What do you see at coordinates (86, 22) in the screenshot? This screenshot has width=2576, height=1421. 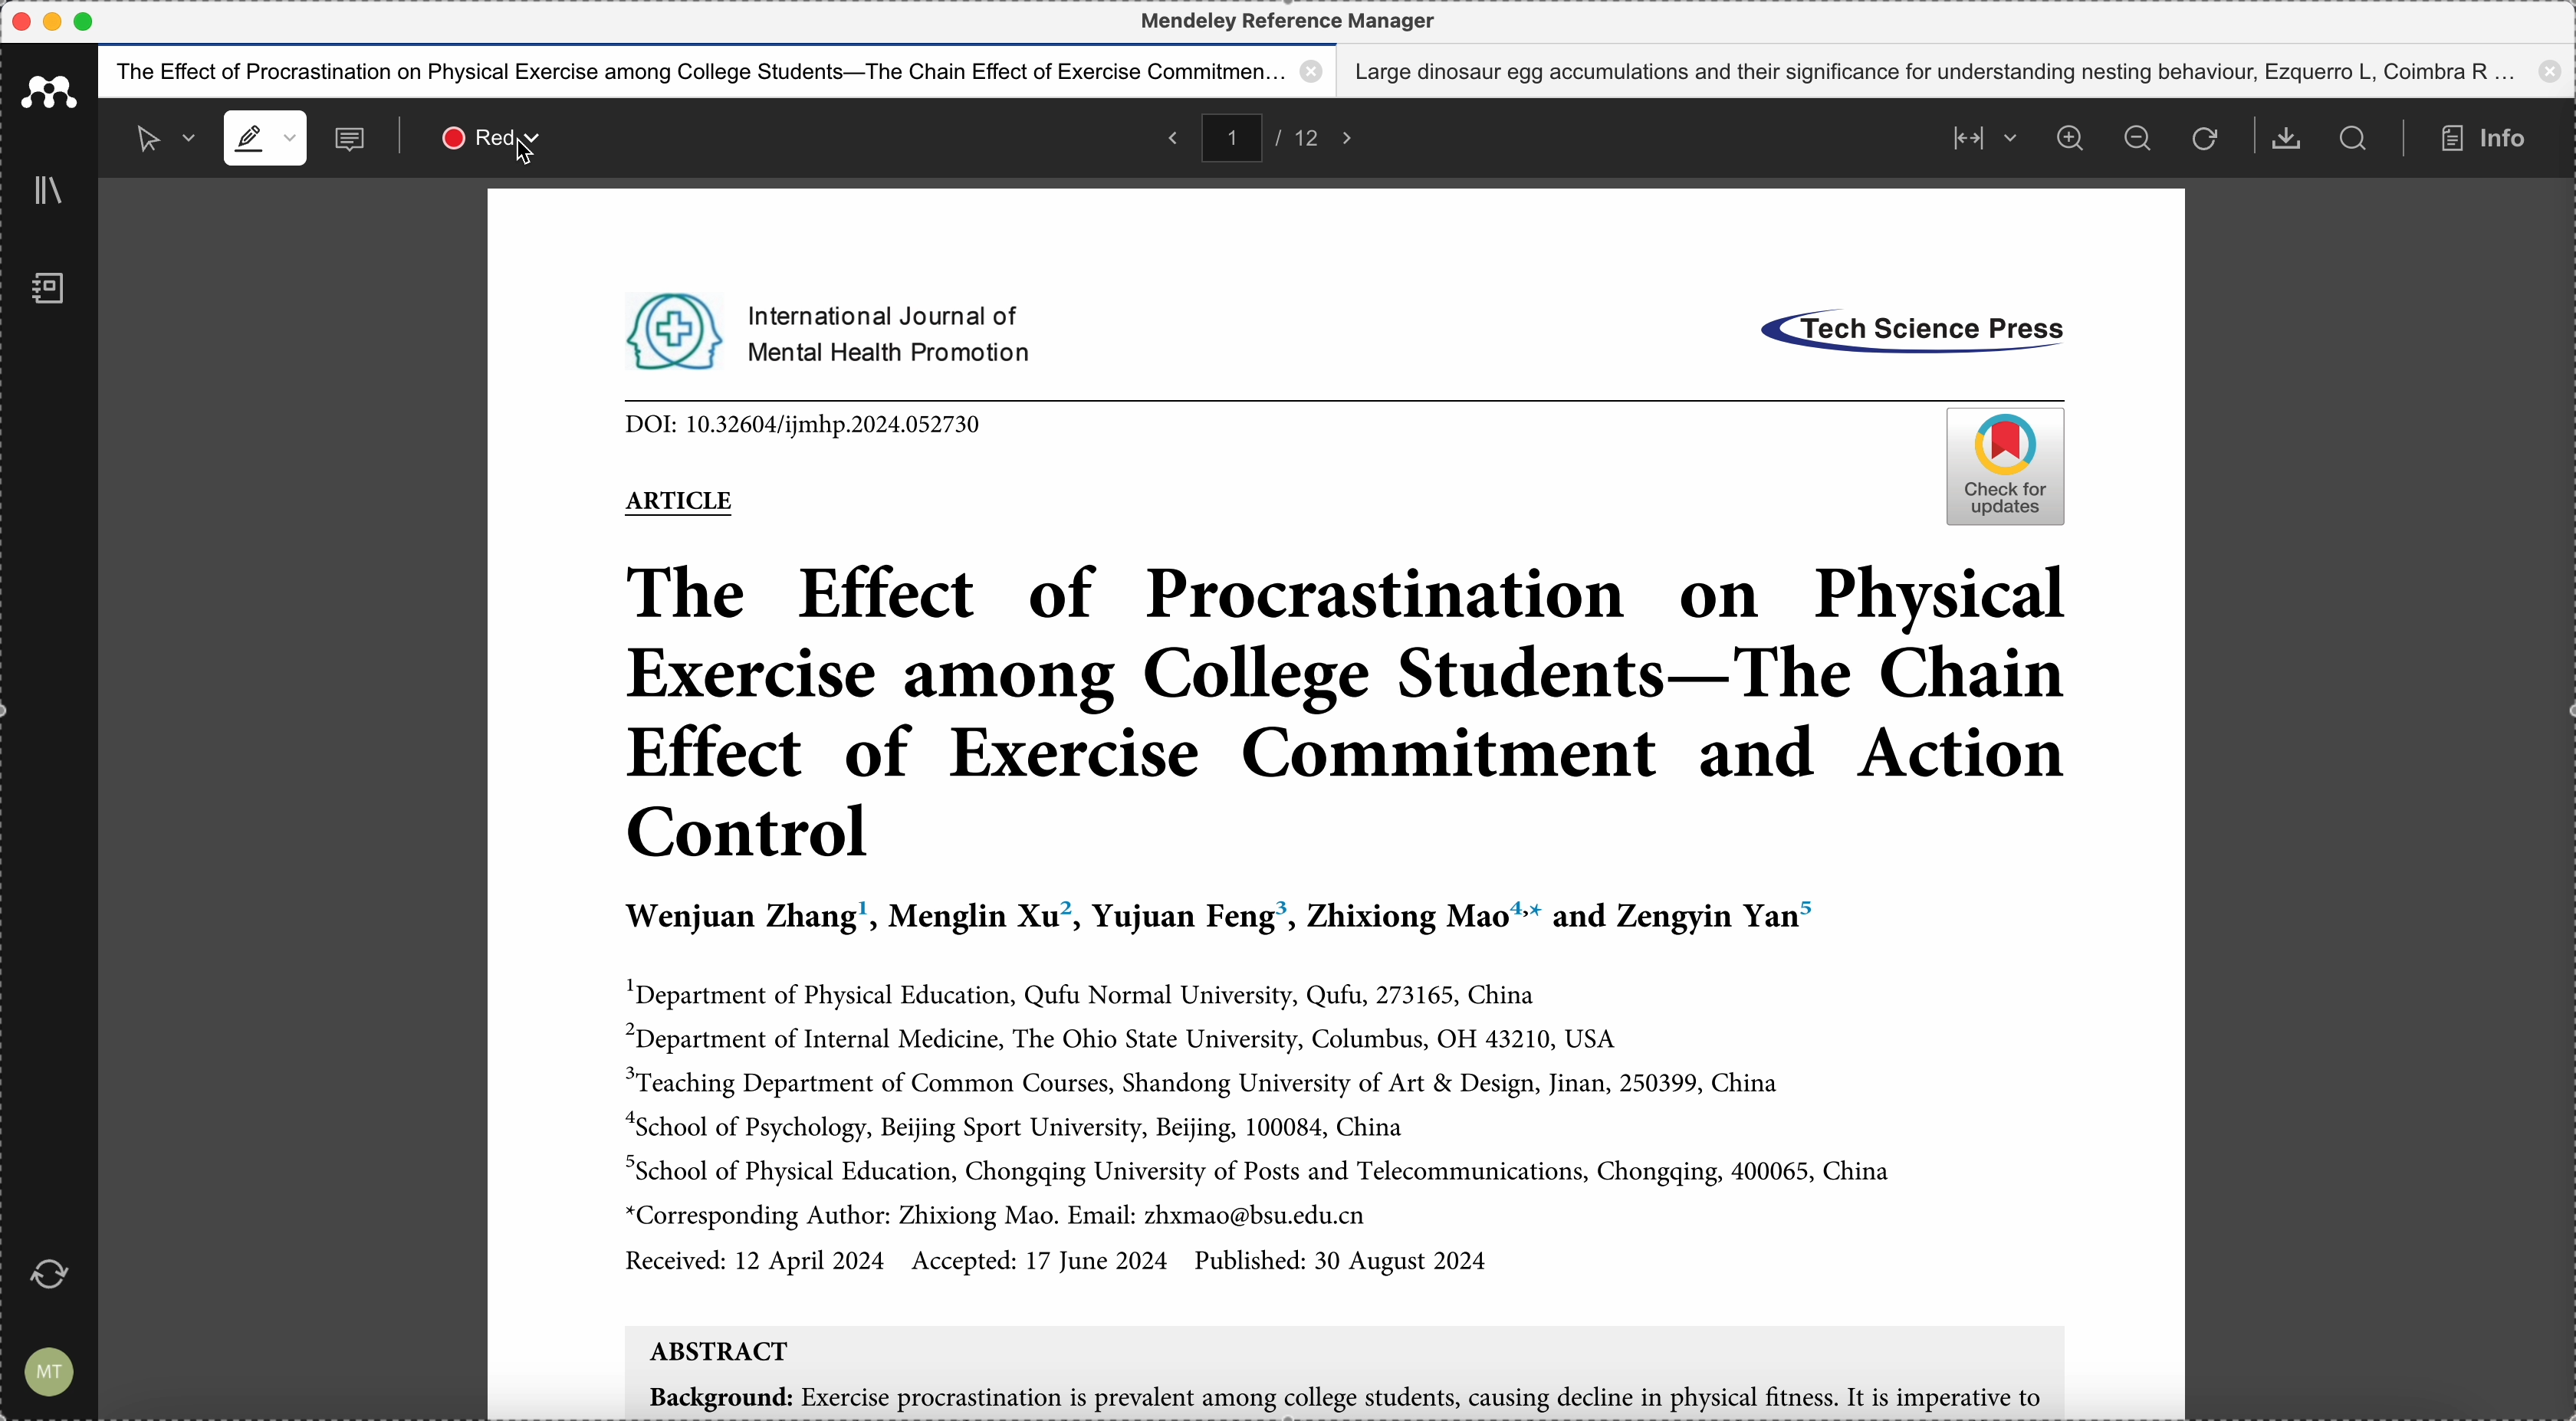 I see `maximize` at bounding box center [86, 22].